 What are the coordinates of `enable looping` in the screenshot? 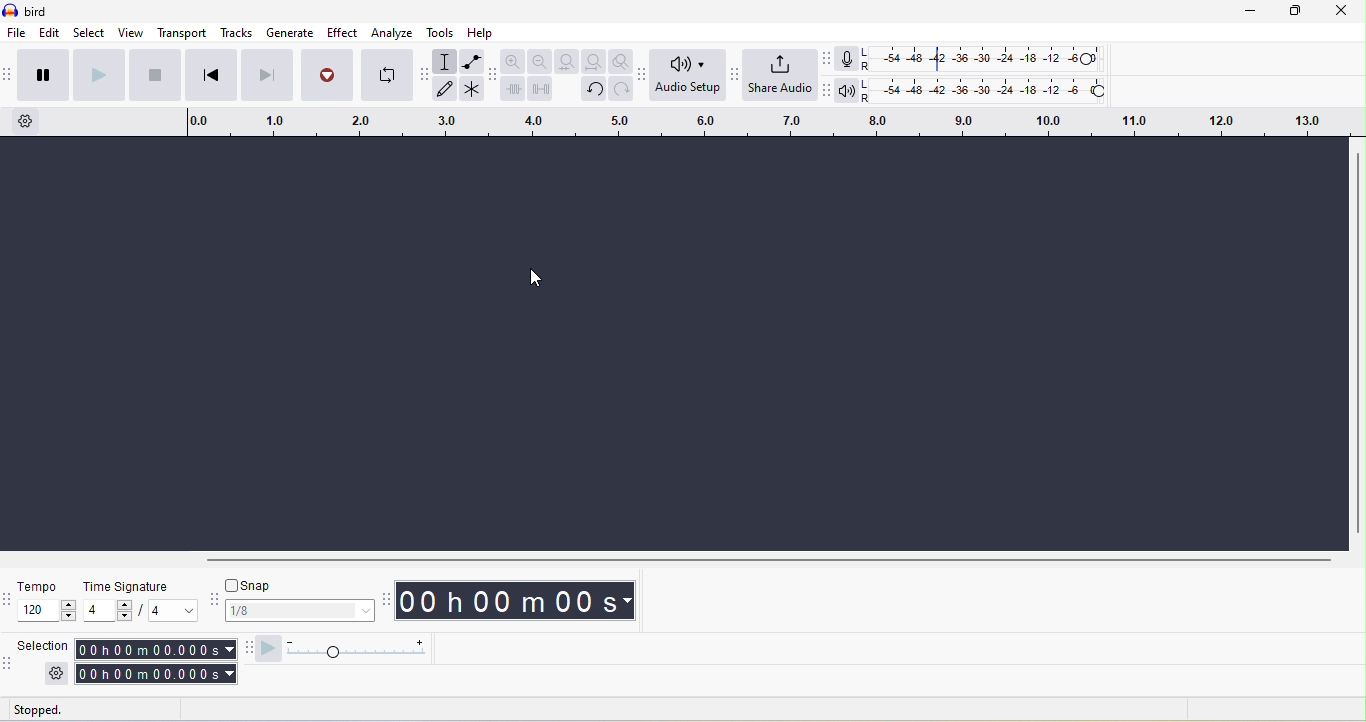 It's located at (389, 75).